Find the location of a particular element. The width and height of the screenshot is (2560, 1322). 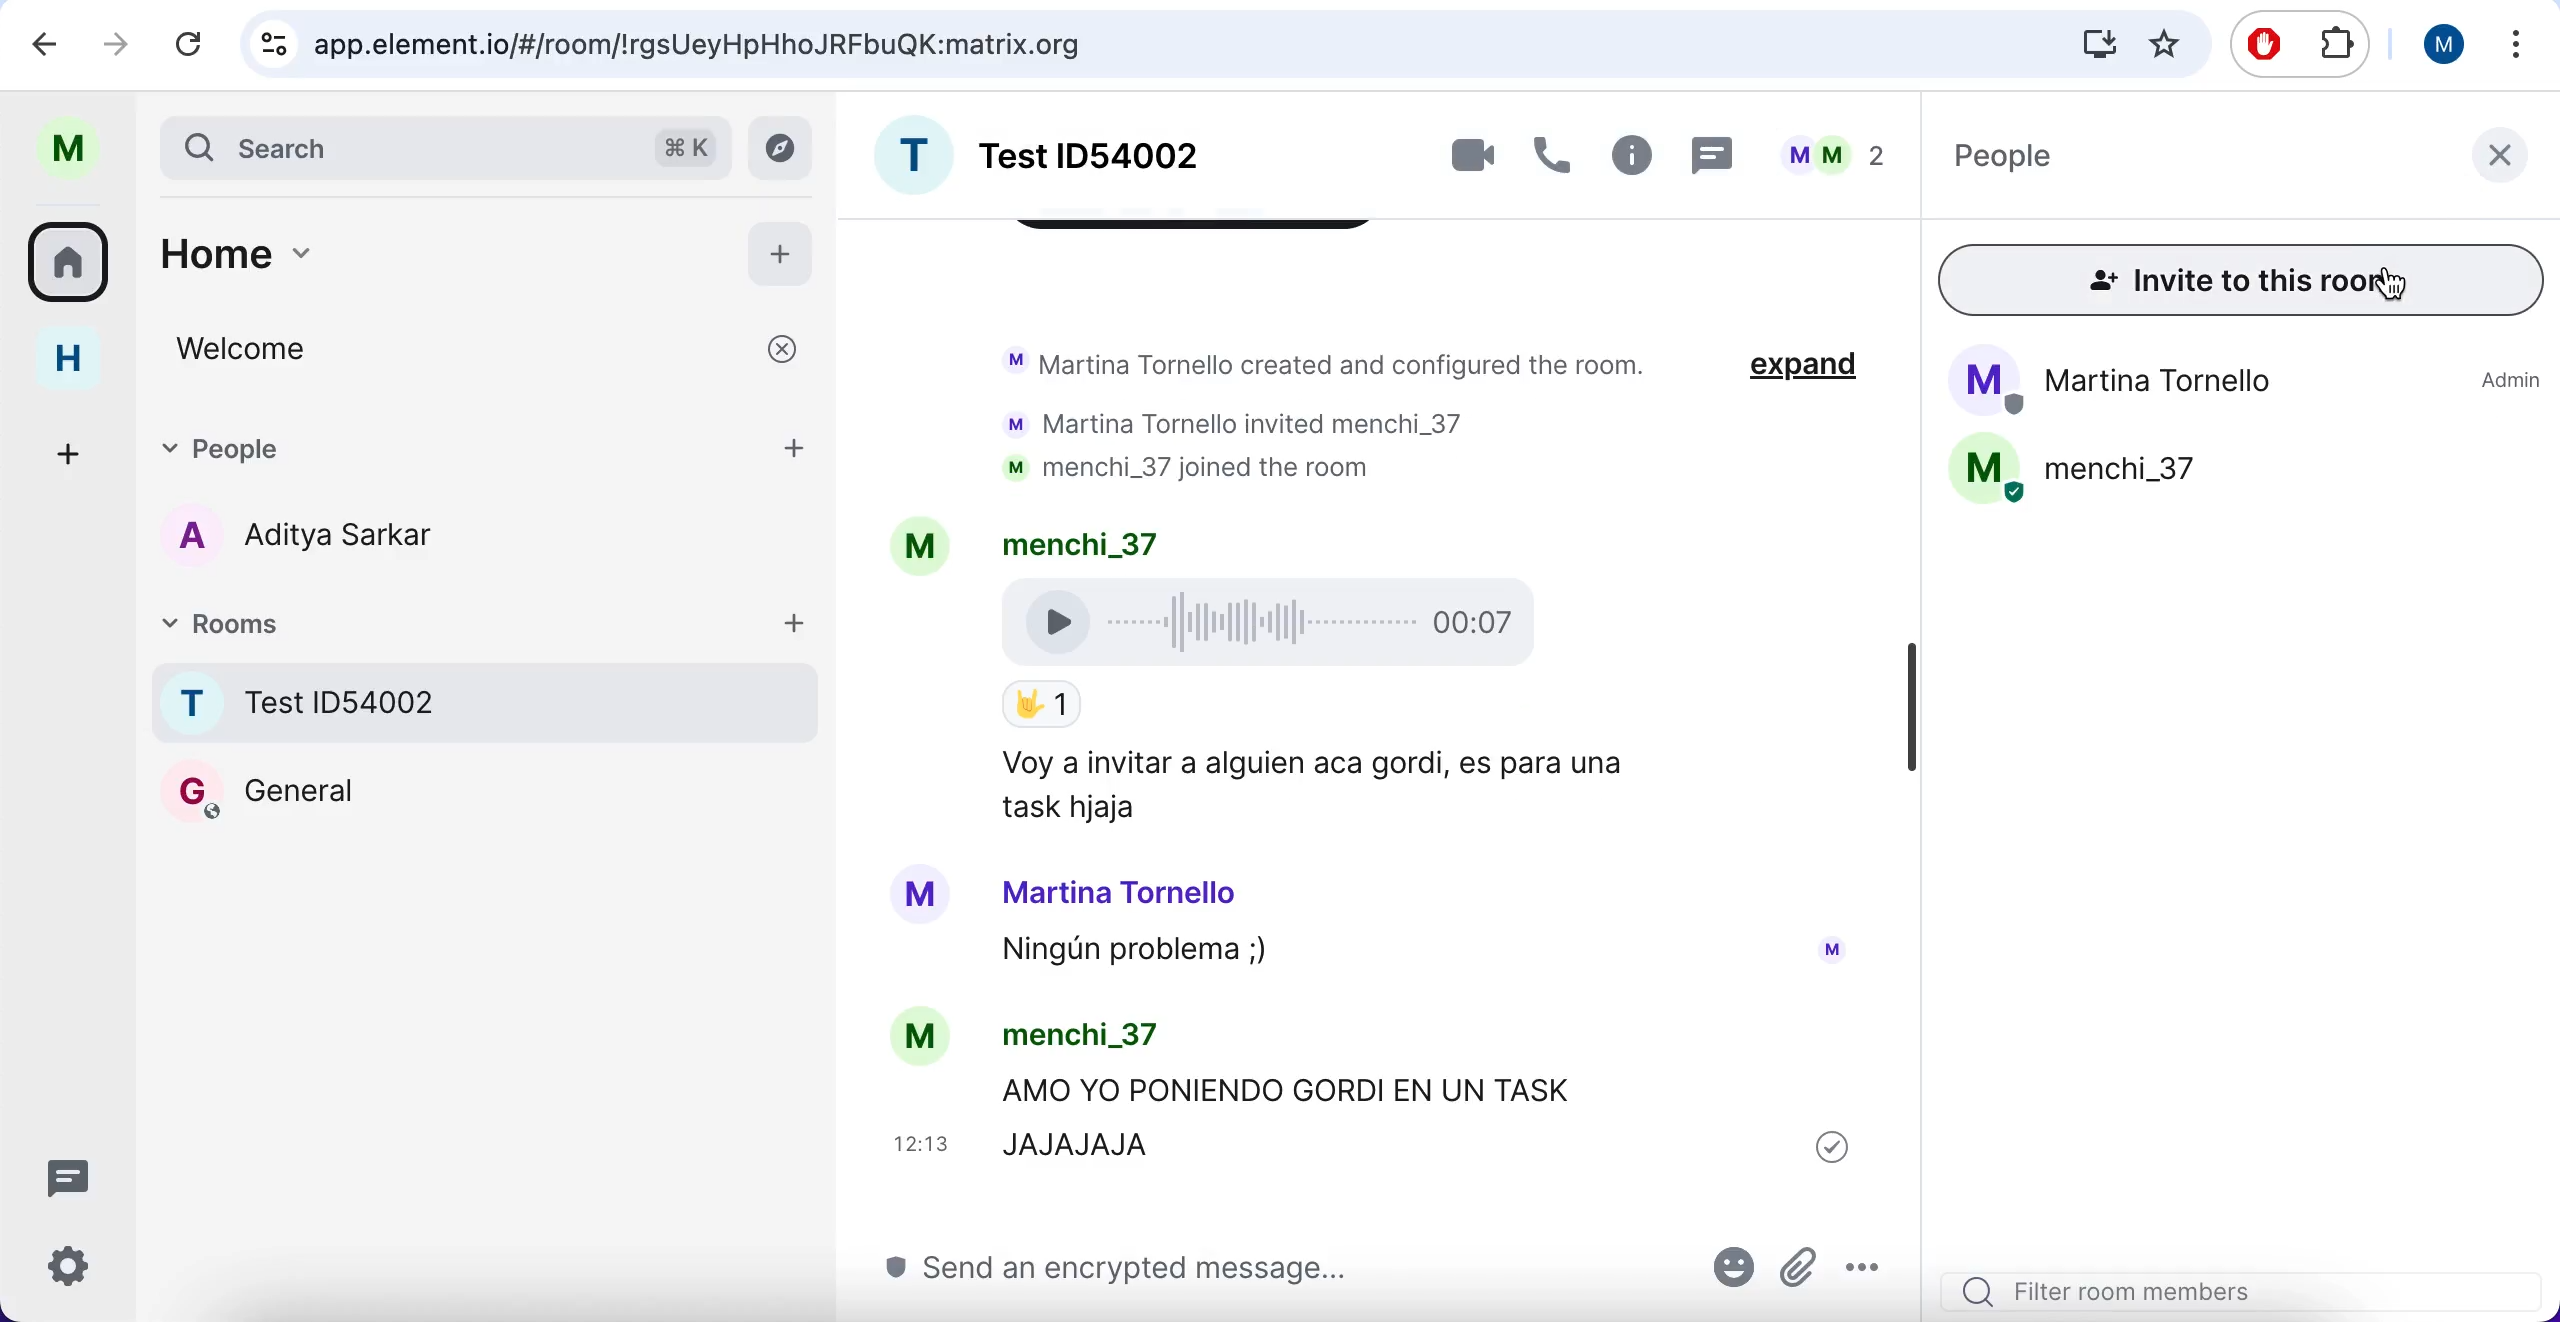

Emoji is located at coordinates (1048, 704).